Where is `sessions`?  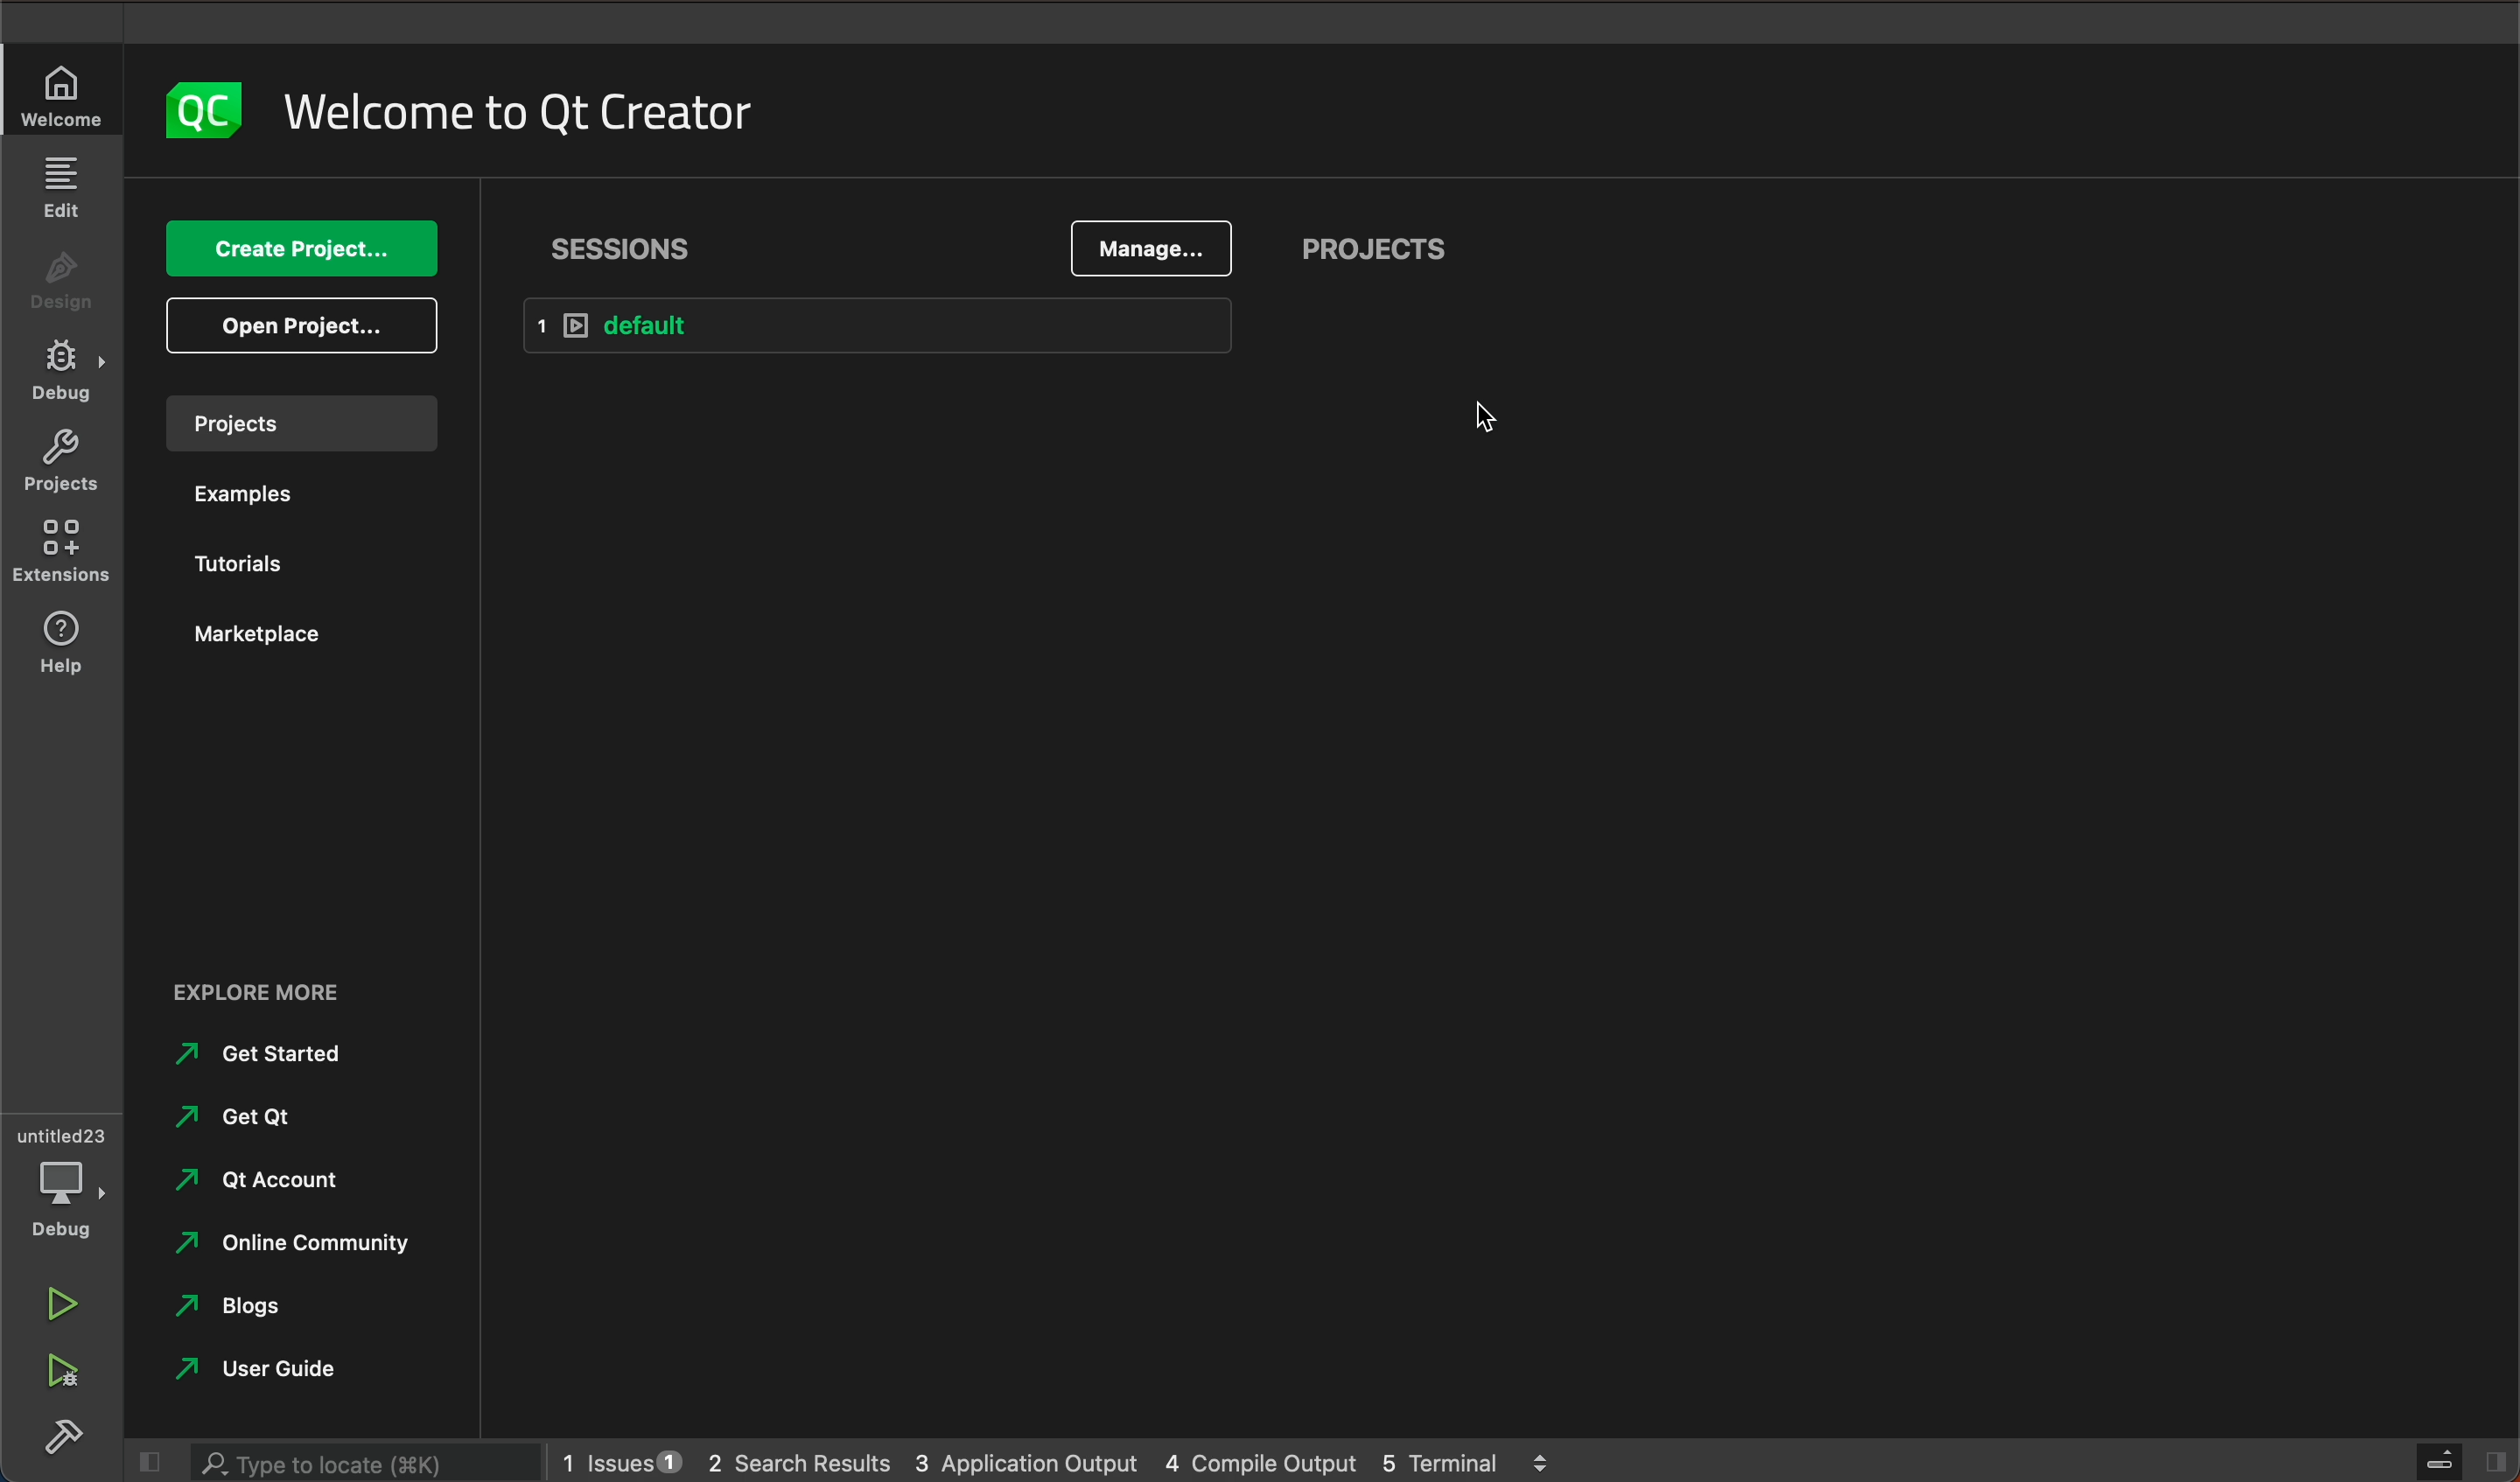
sessions is located at coordinates (642, 243).